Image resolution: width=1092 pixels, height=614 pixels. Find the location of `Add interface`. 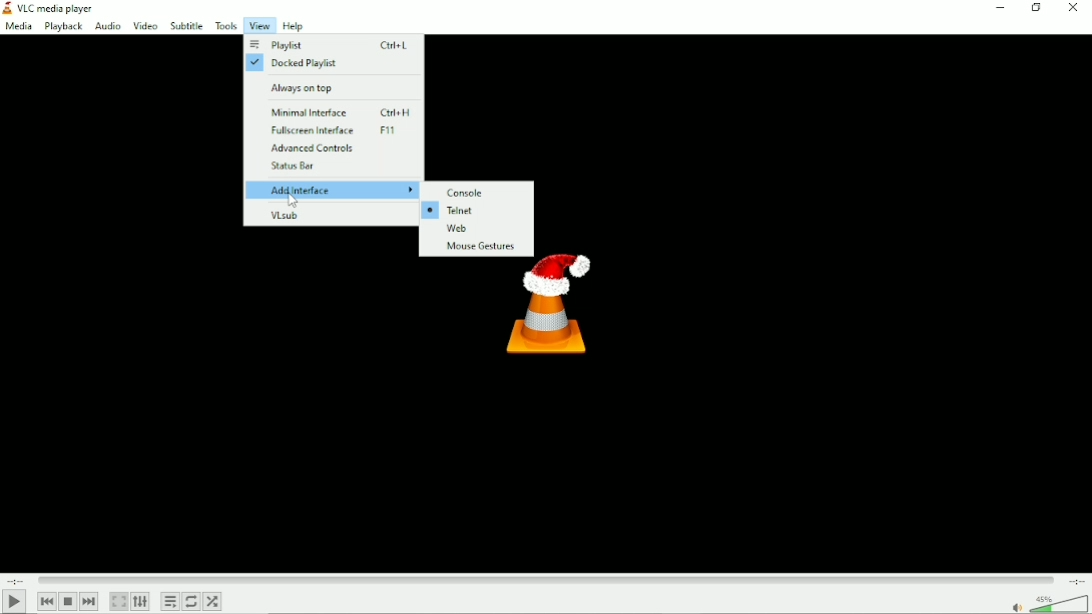

Add interface is located at coordinates (333, 190).